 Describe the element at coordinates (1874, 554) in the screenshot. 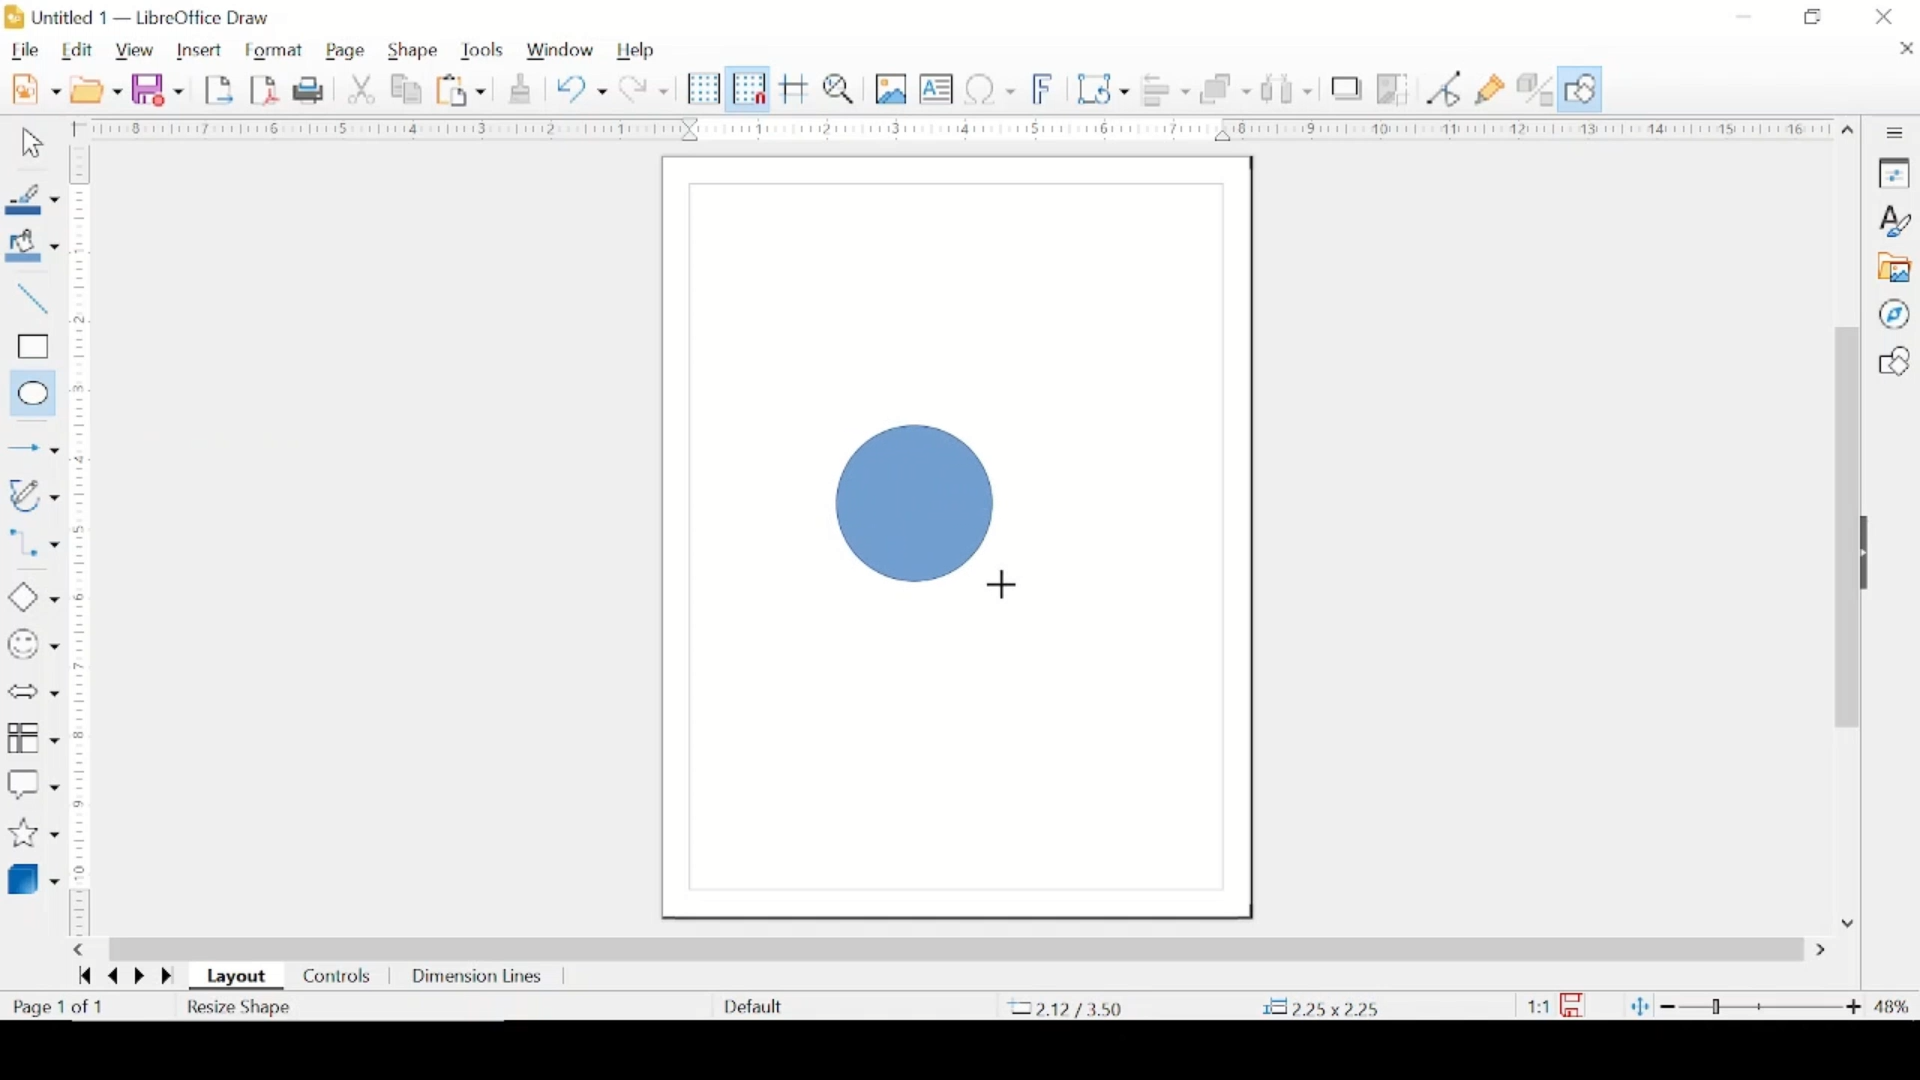

I see `drag handle` at that location.